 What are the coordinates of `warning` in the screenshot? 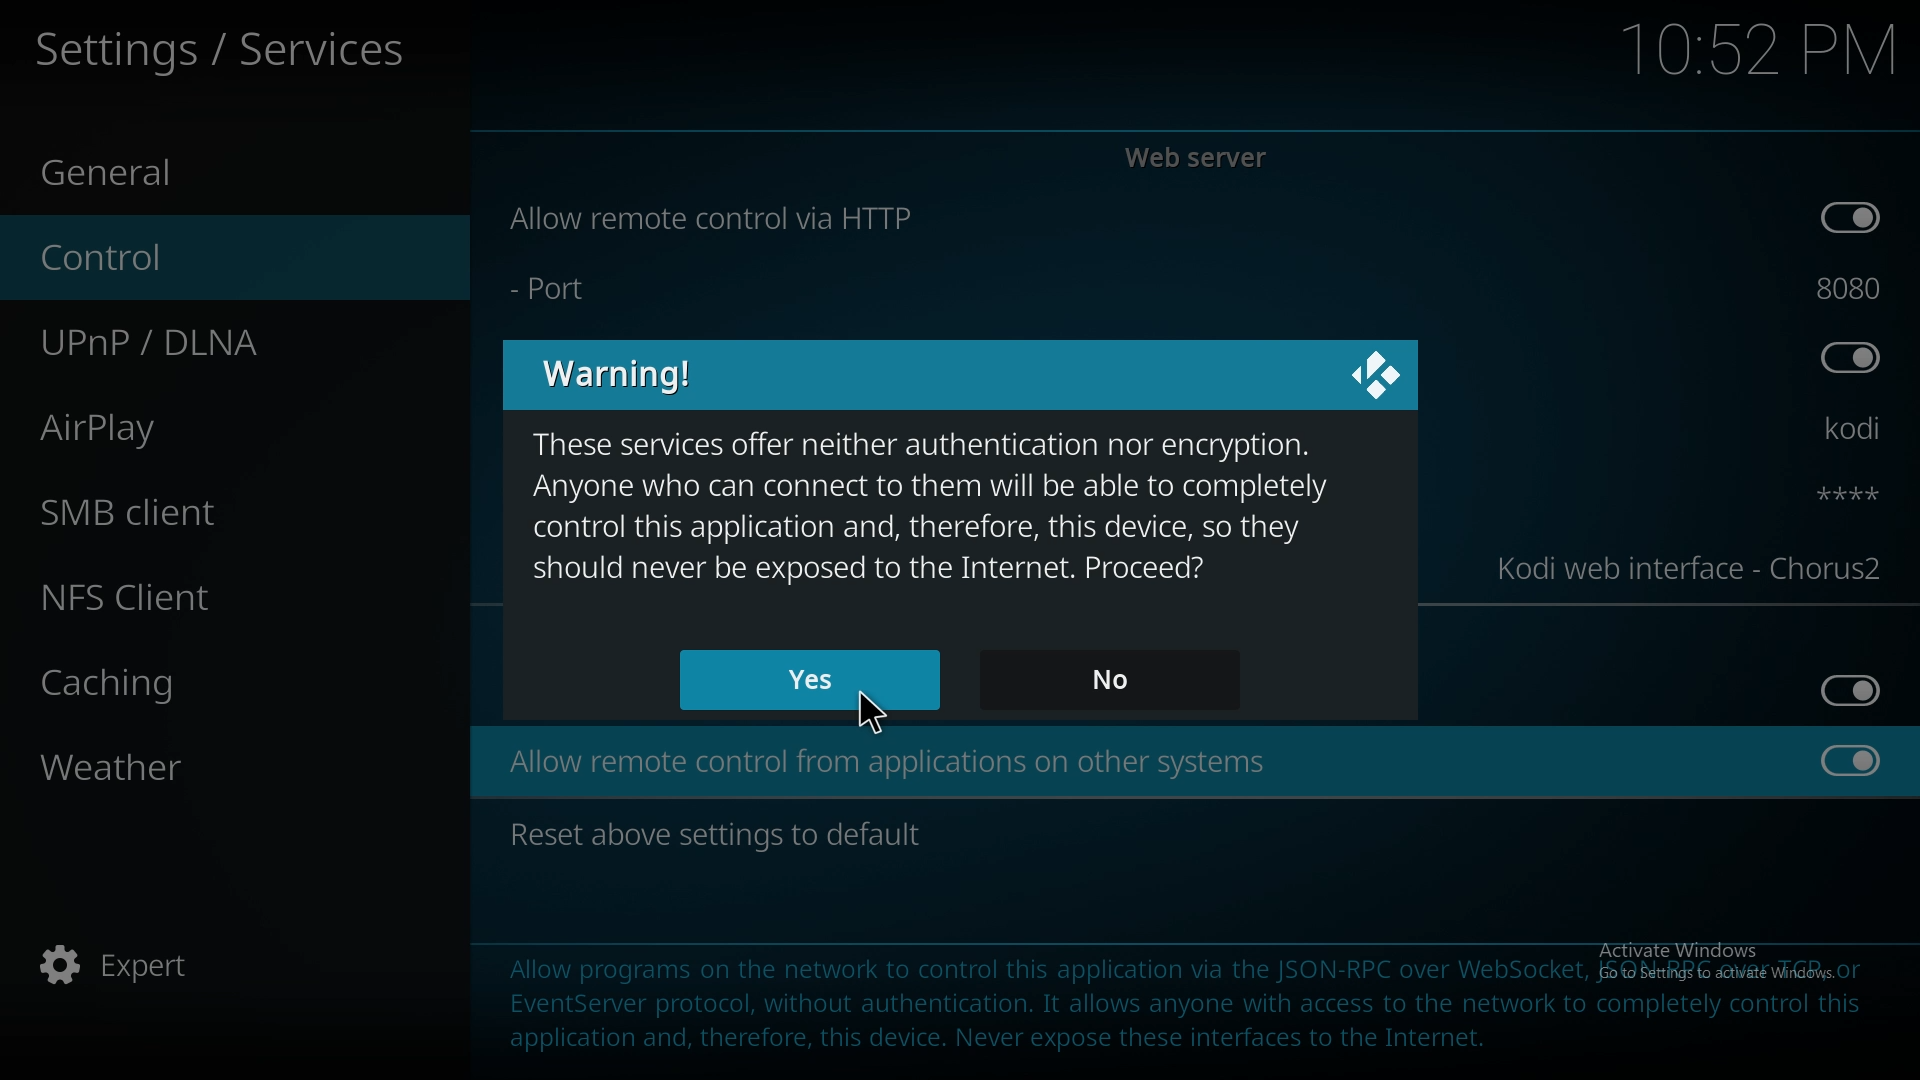 It's located at (934, 502).